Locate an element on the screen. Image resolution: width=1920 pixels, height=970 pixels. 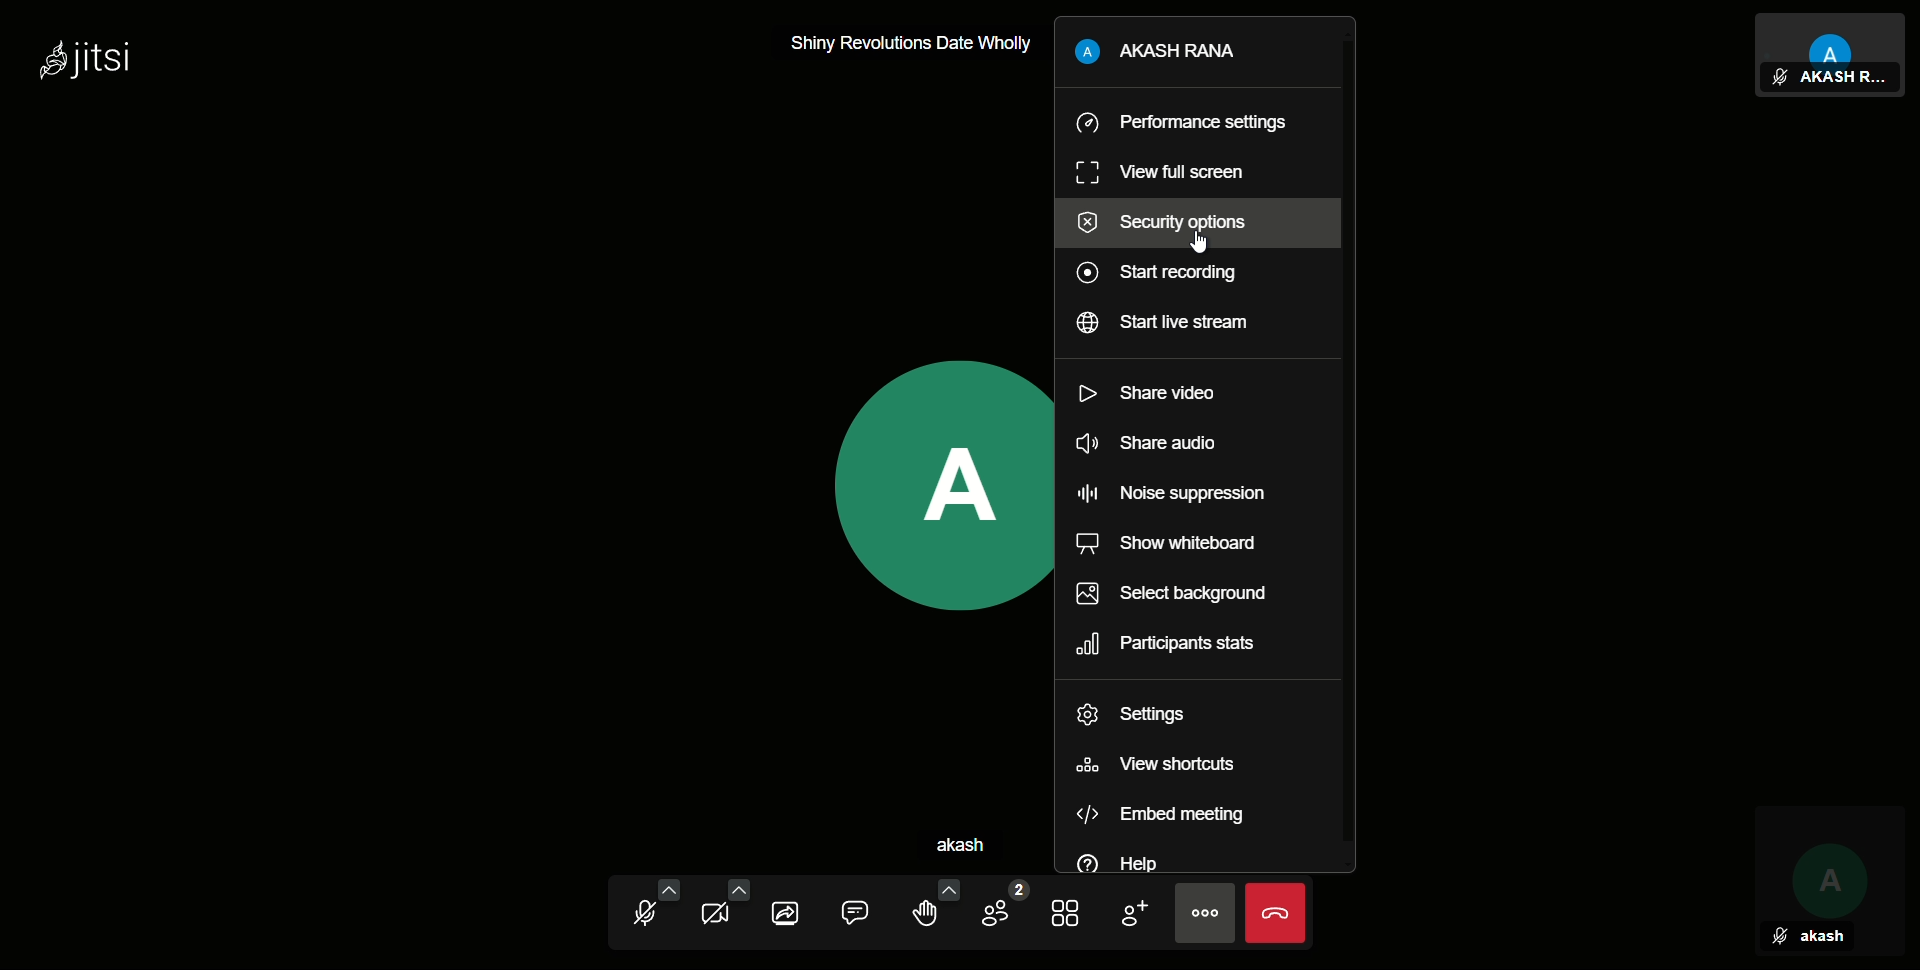
start screen sharing is located at coordinates (793, 910).